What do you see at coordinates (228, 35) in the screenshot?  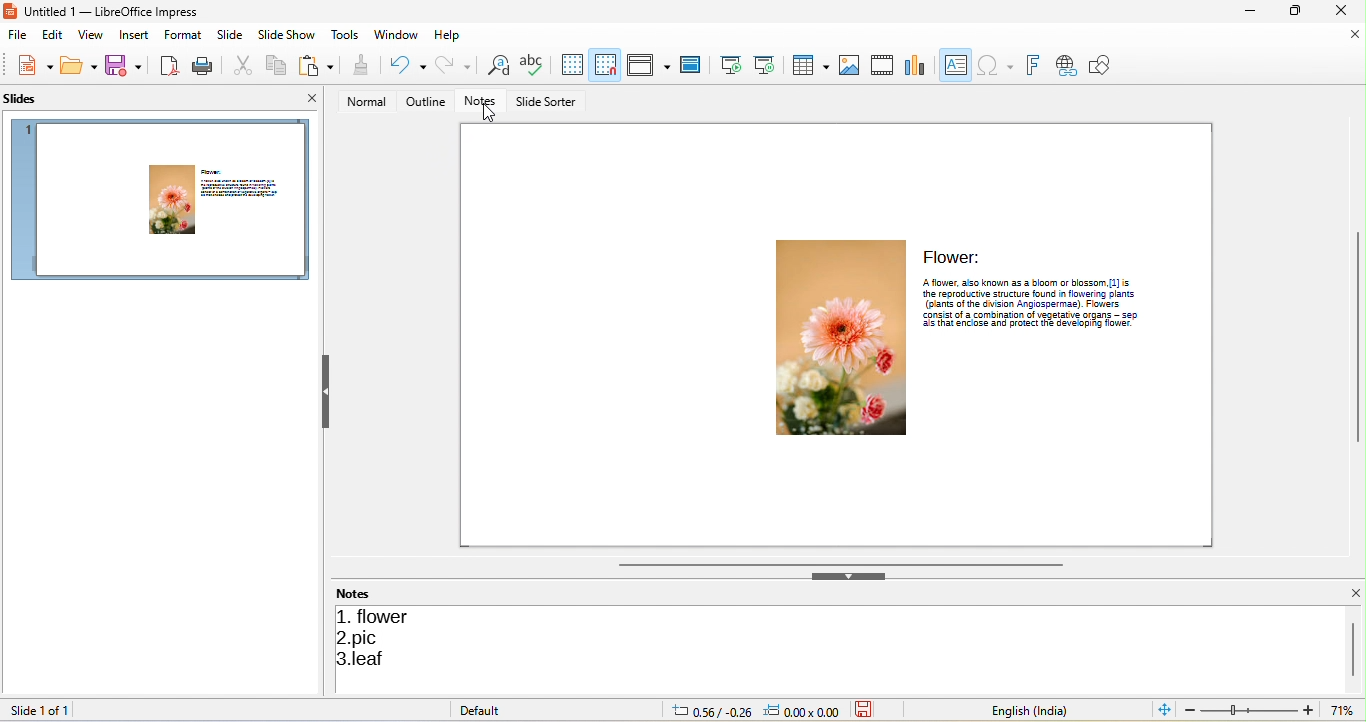 I see `slide` at bounding box center [228, 35].